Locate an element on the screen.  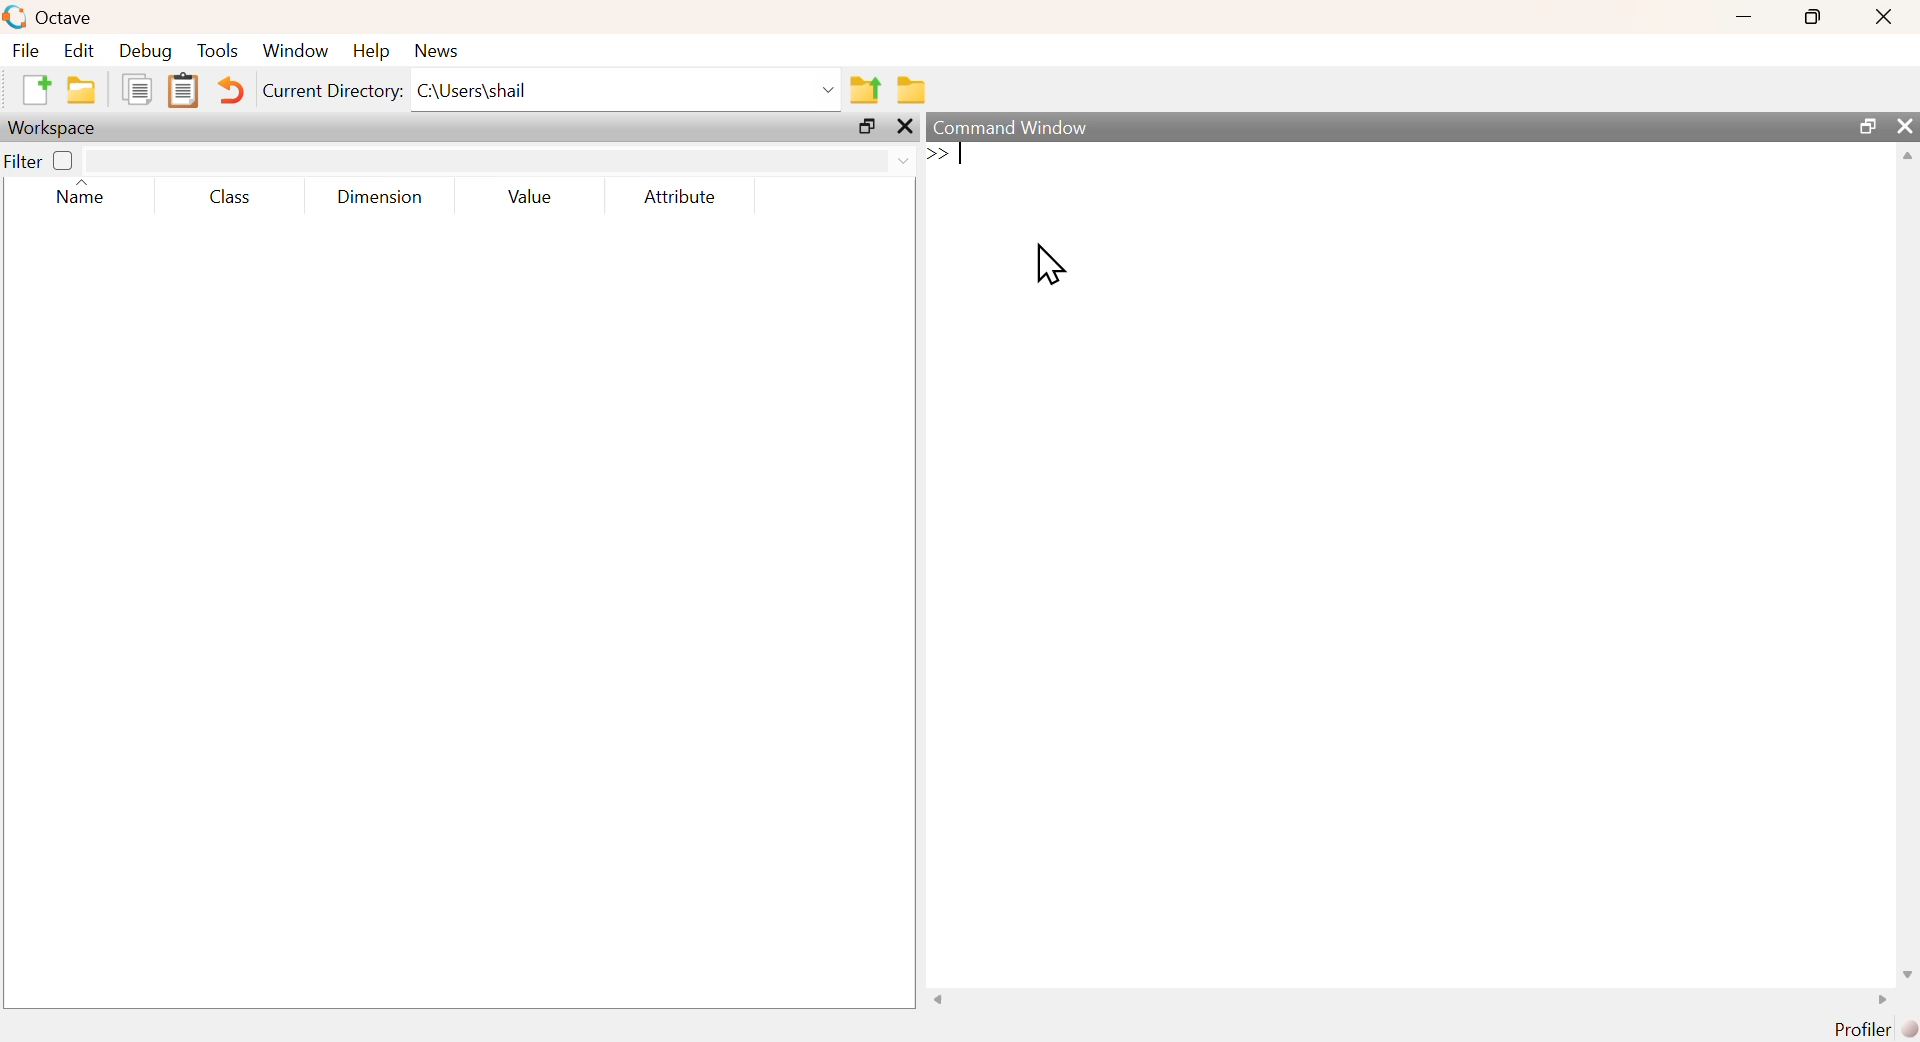
Octave is located at coordinates (69, 18).